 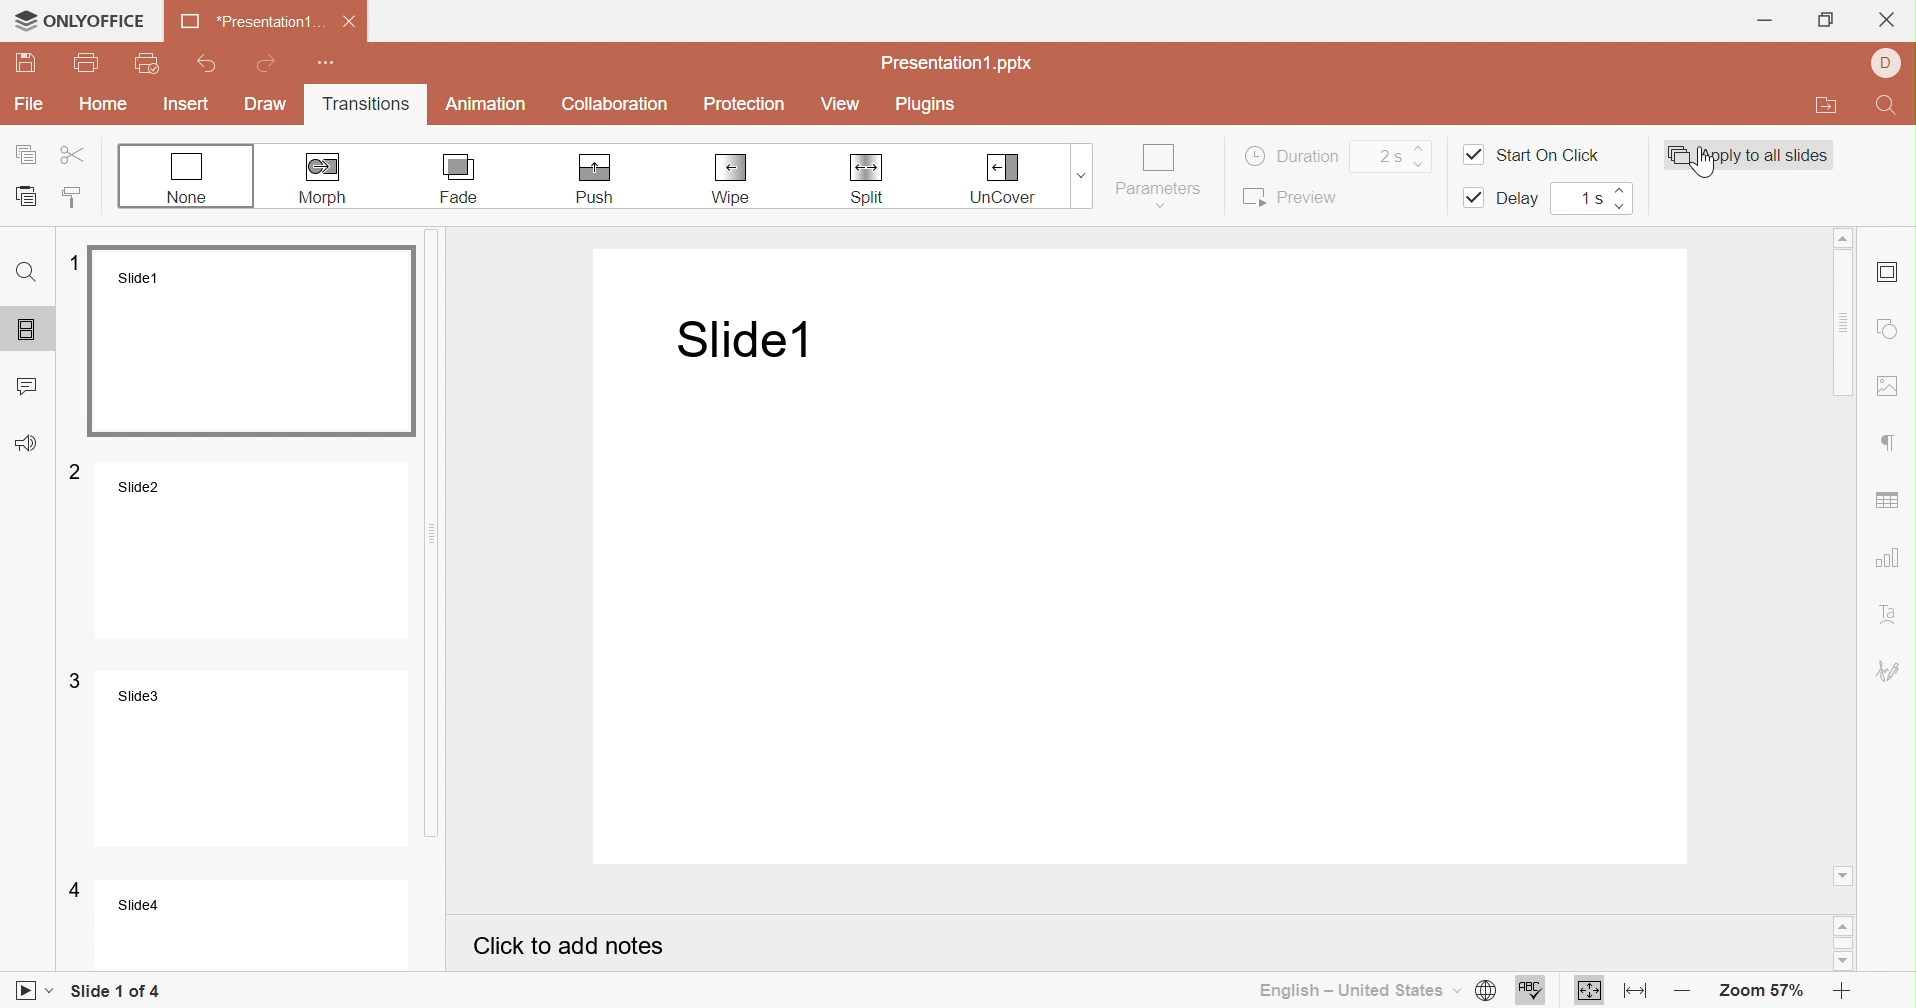 What do you see at coordinates (926, 105) in the screenshot?
I see `Plugins` at bounding box center [926, 105].